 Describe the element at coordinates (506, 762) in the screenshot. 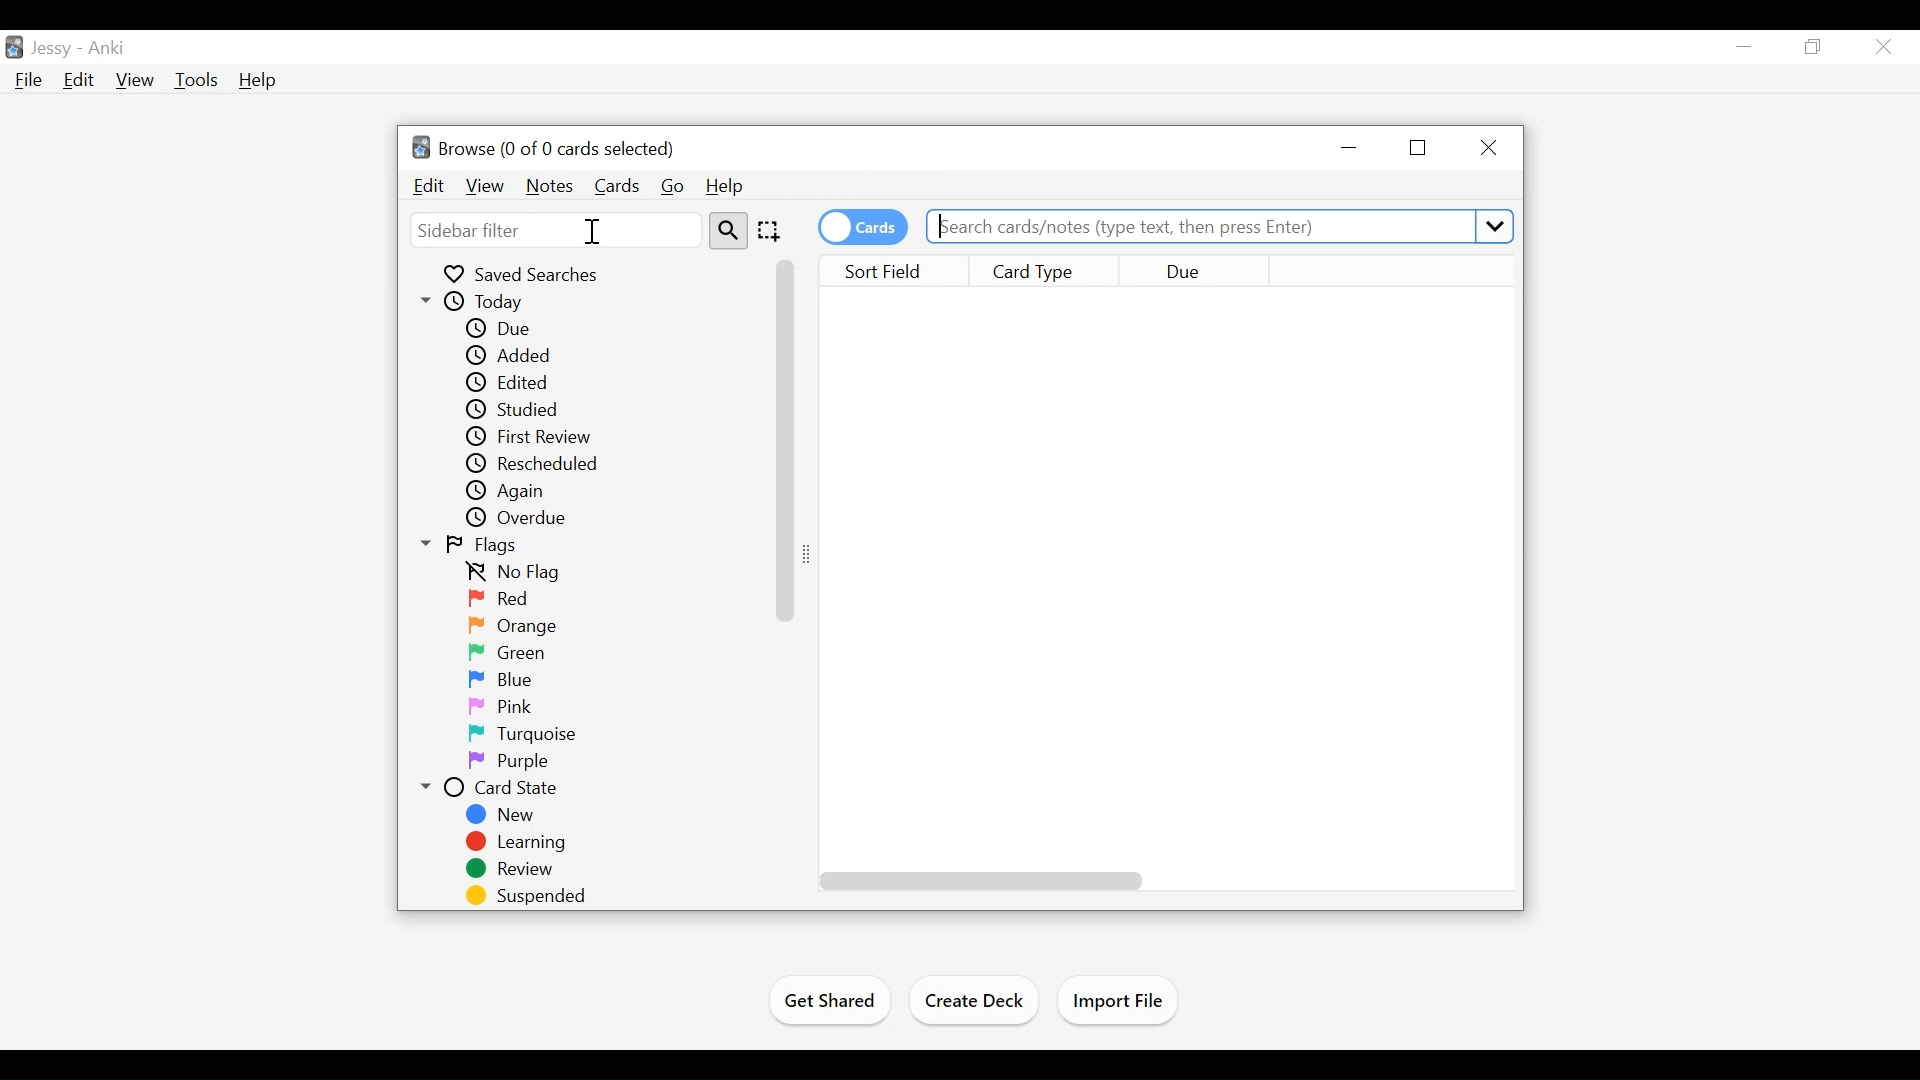

I see `Purple` at that location.